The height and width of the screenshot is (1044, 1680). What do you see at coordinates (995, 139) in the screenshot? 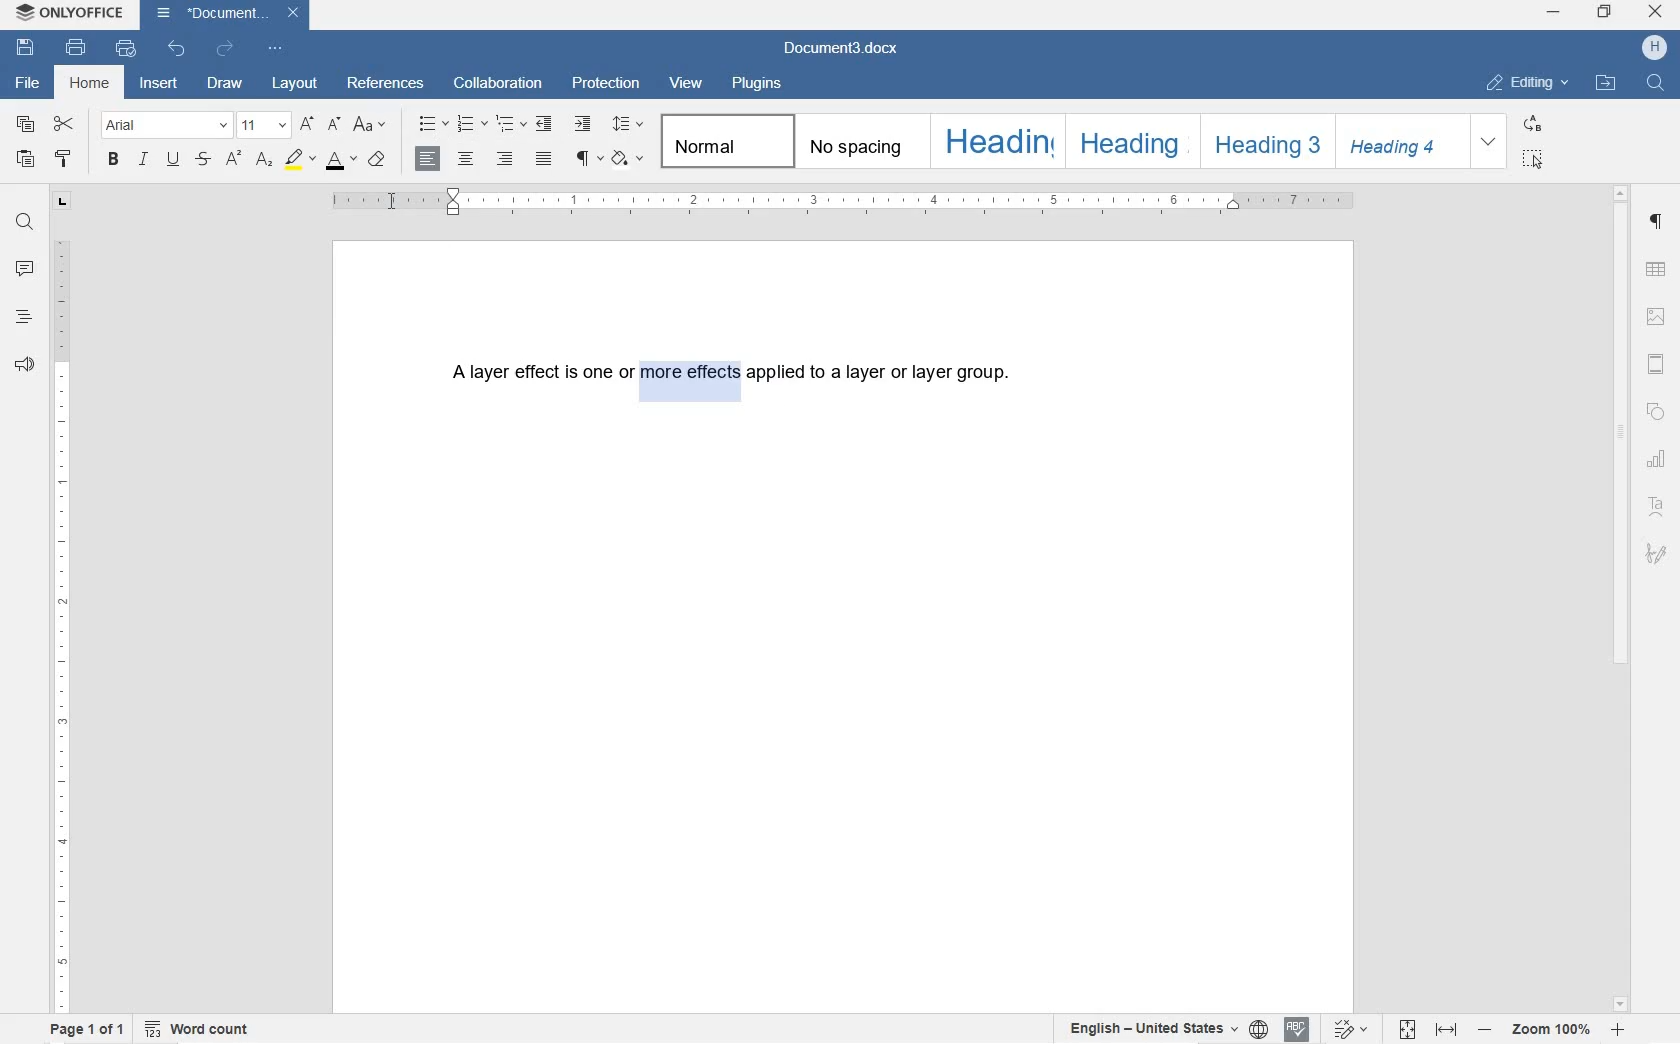
I see `HEADING 1` at bounding box center [995, 139].